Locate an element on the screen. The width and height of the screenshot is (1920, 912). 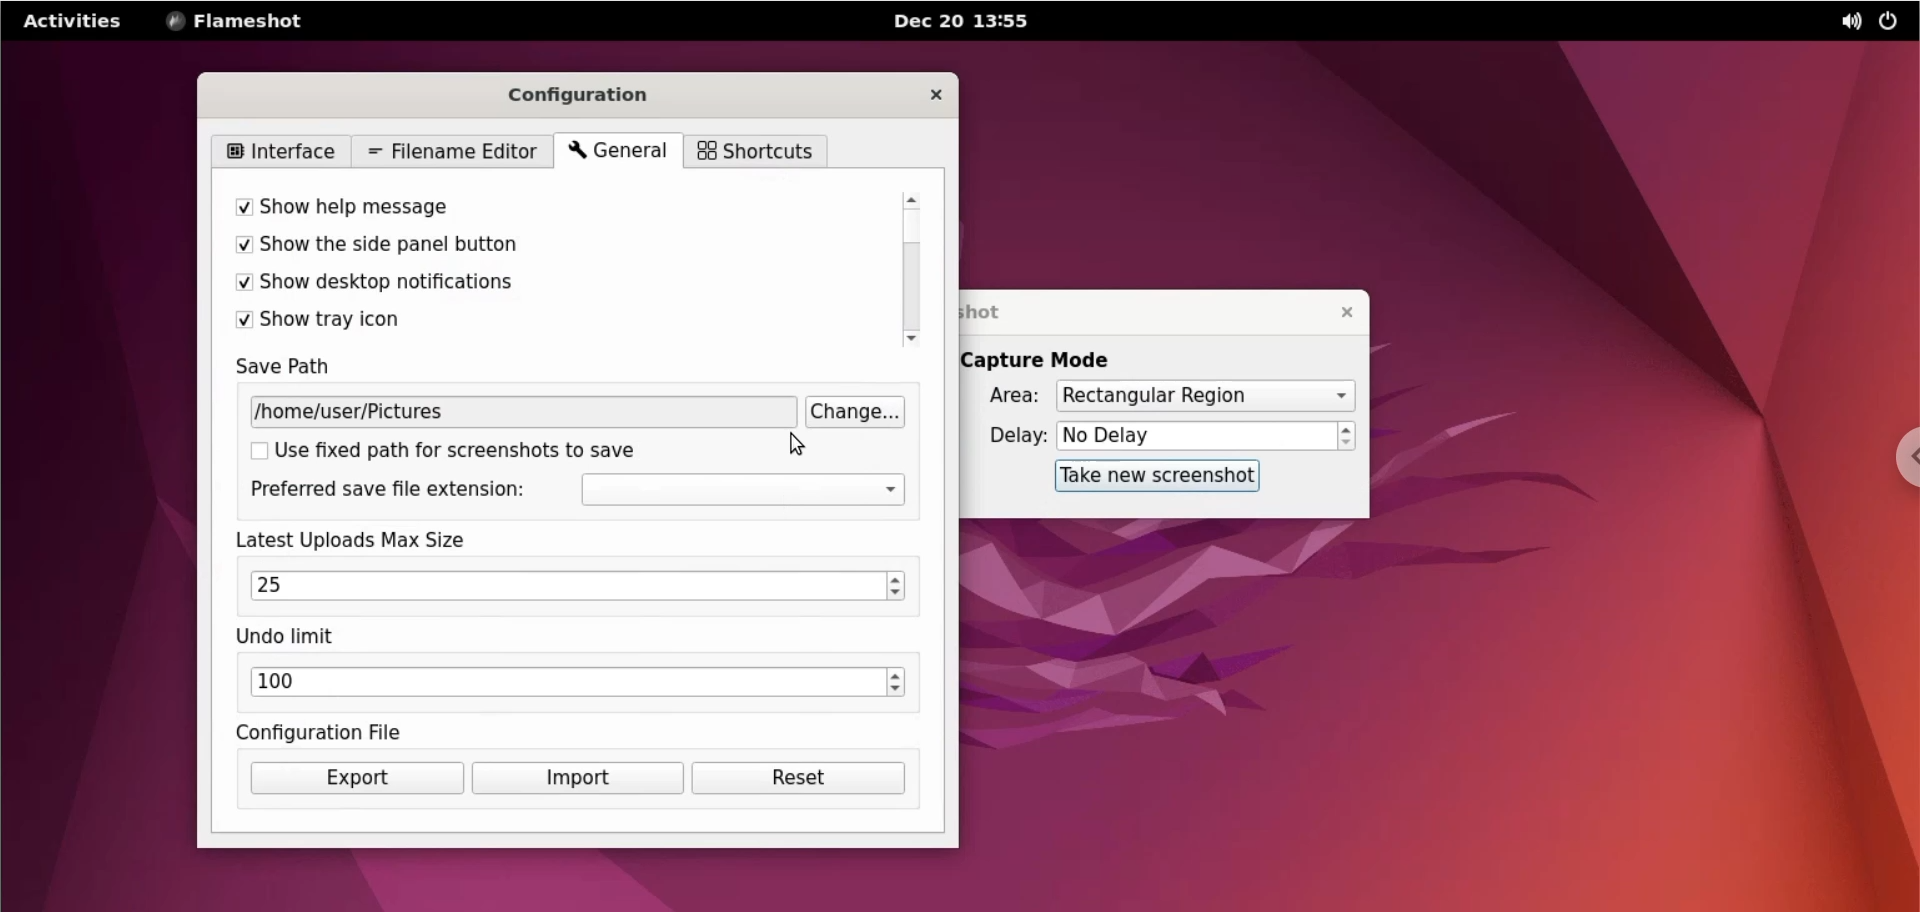
save path is located at coordinates (299, 367).